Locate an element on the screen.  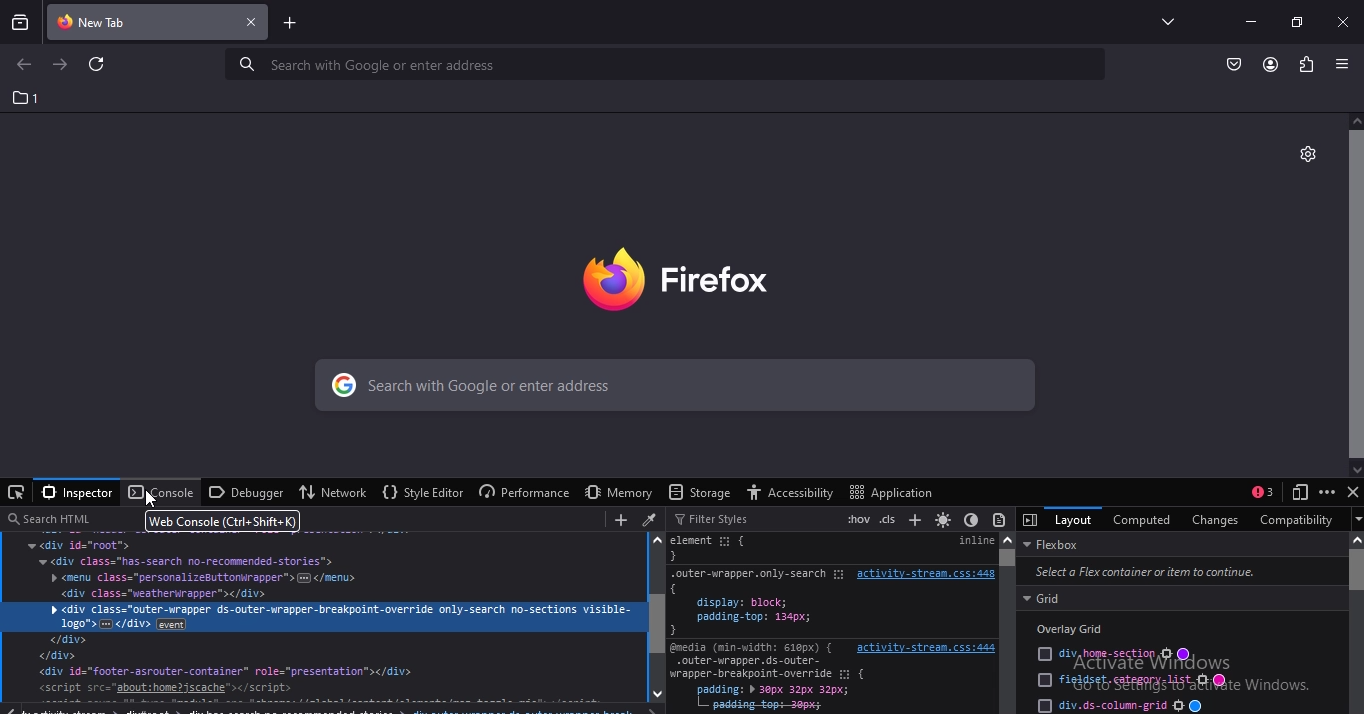
toggle off the 3 pane inspector is located at coordinates (1029, 519).